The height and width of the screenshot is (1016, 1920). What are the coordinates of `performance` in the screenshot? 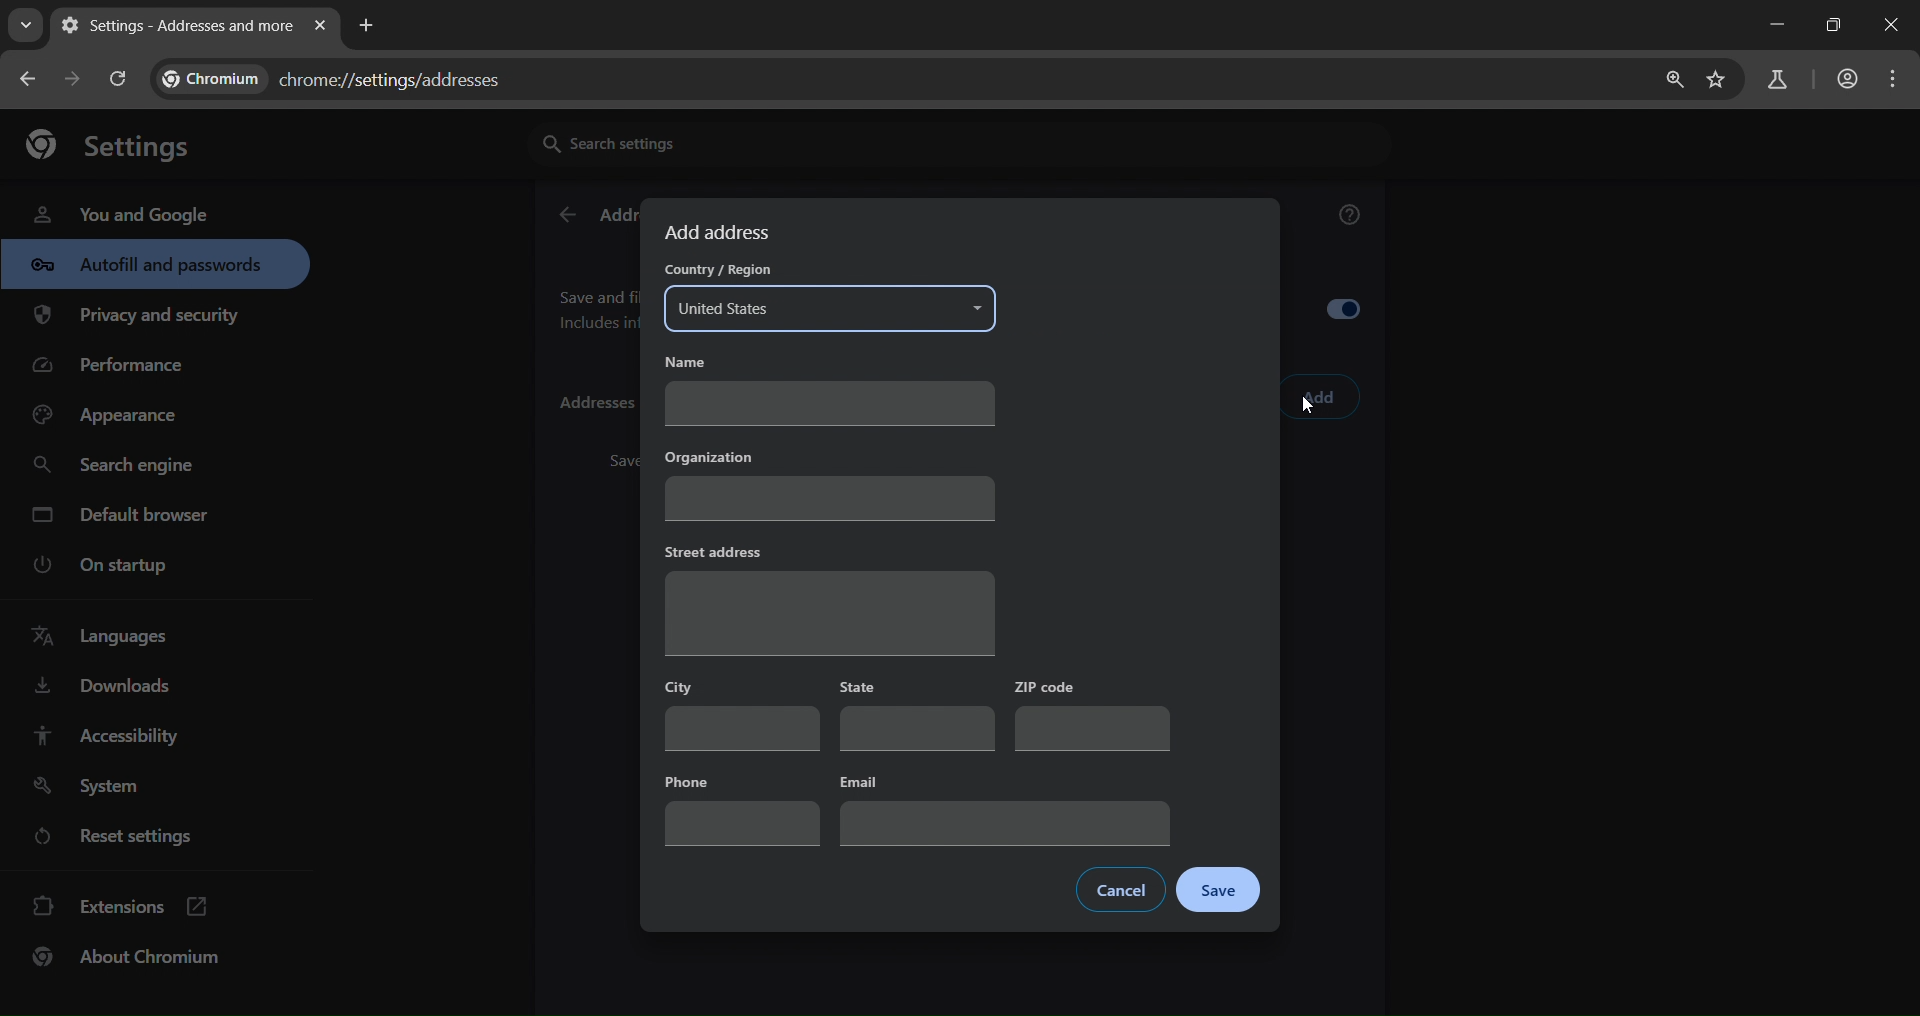 It's located at (116, 370).